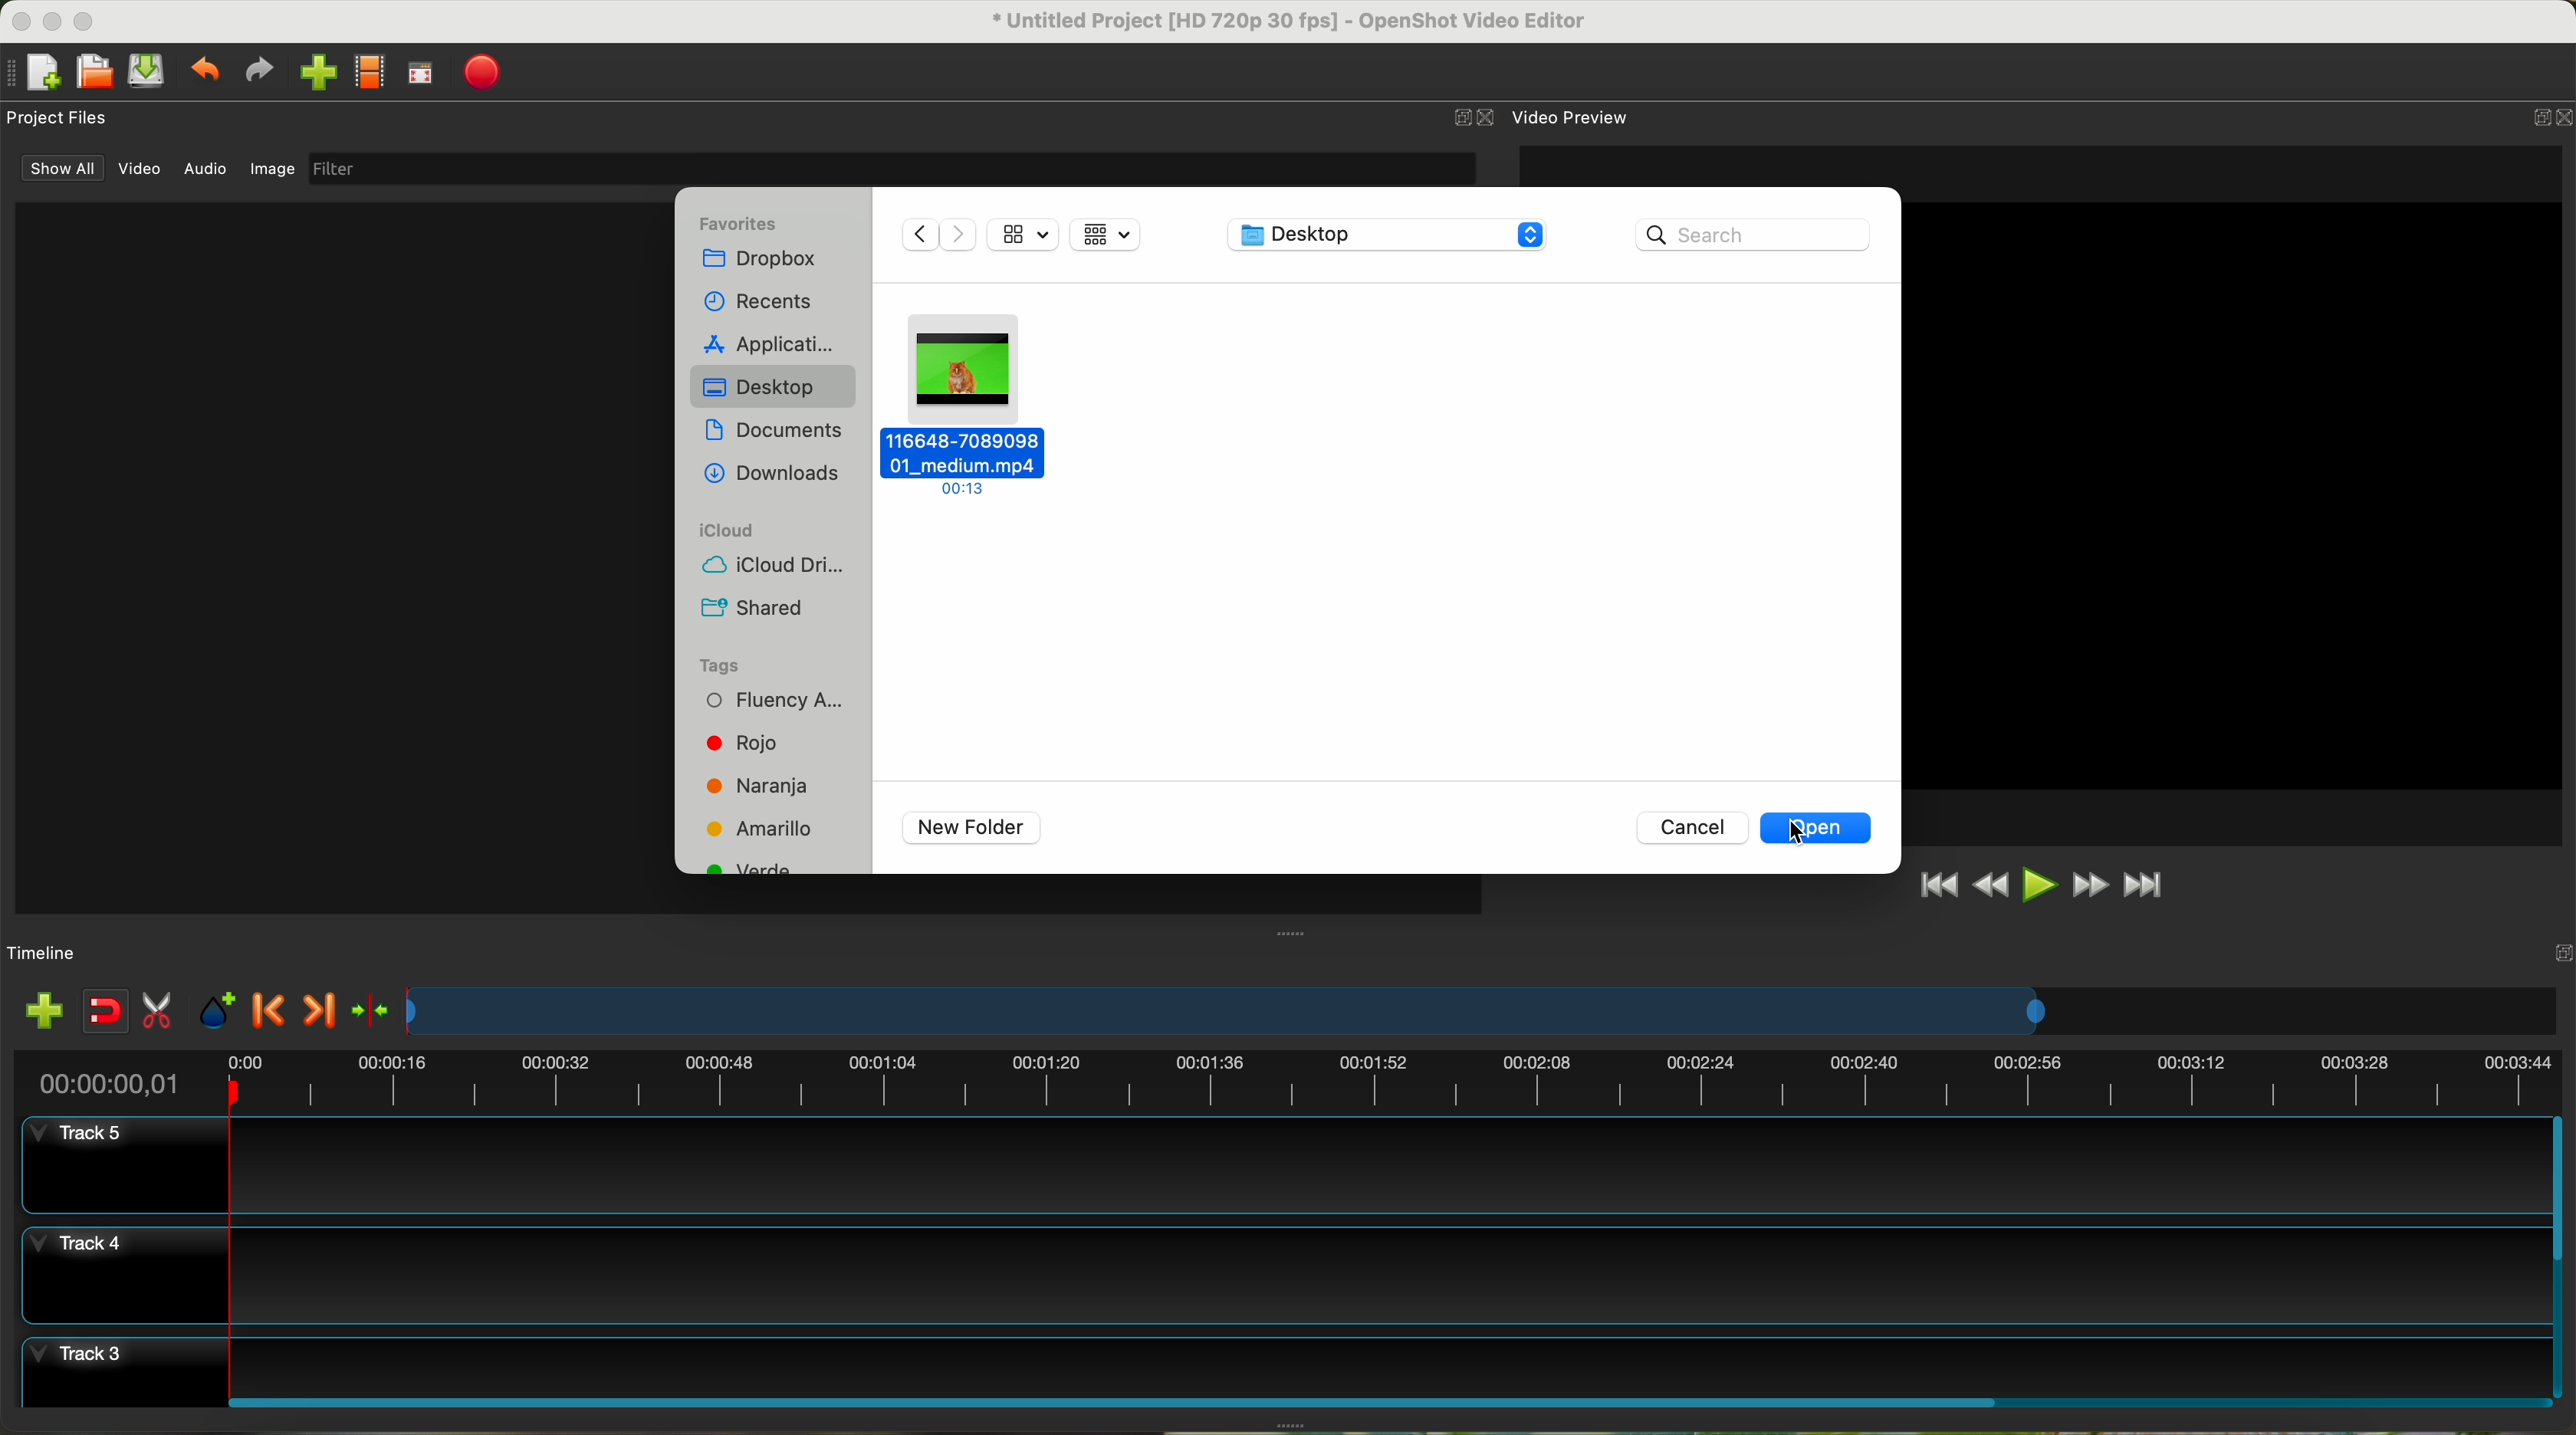 The image size is (2576, 1435). Describe the element at coordinates (776, 390) in the screenshot. I see `click on desktop` at that location.